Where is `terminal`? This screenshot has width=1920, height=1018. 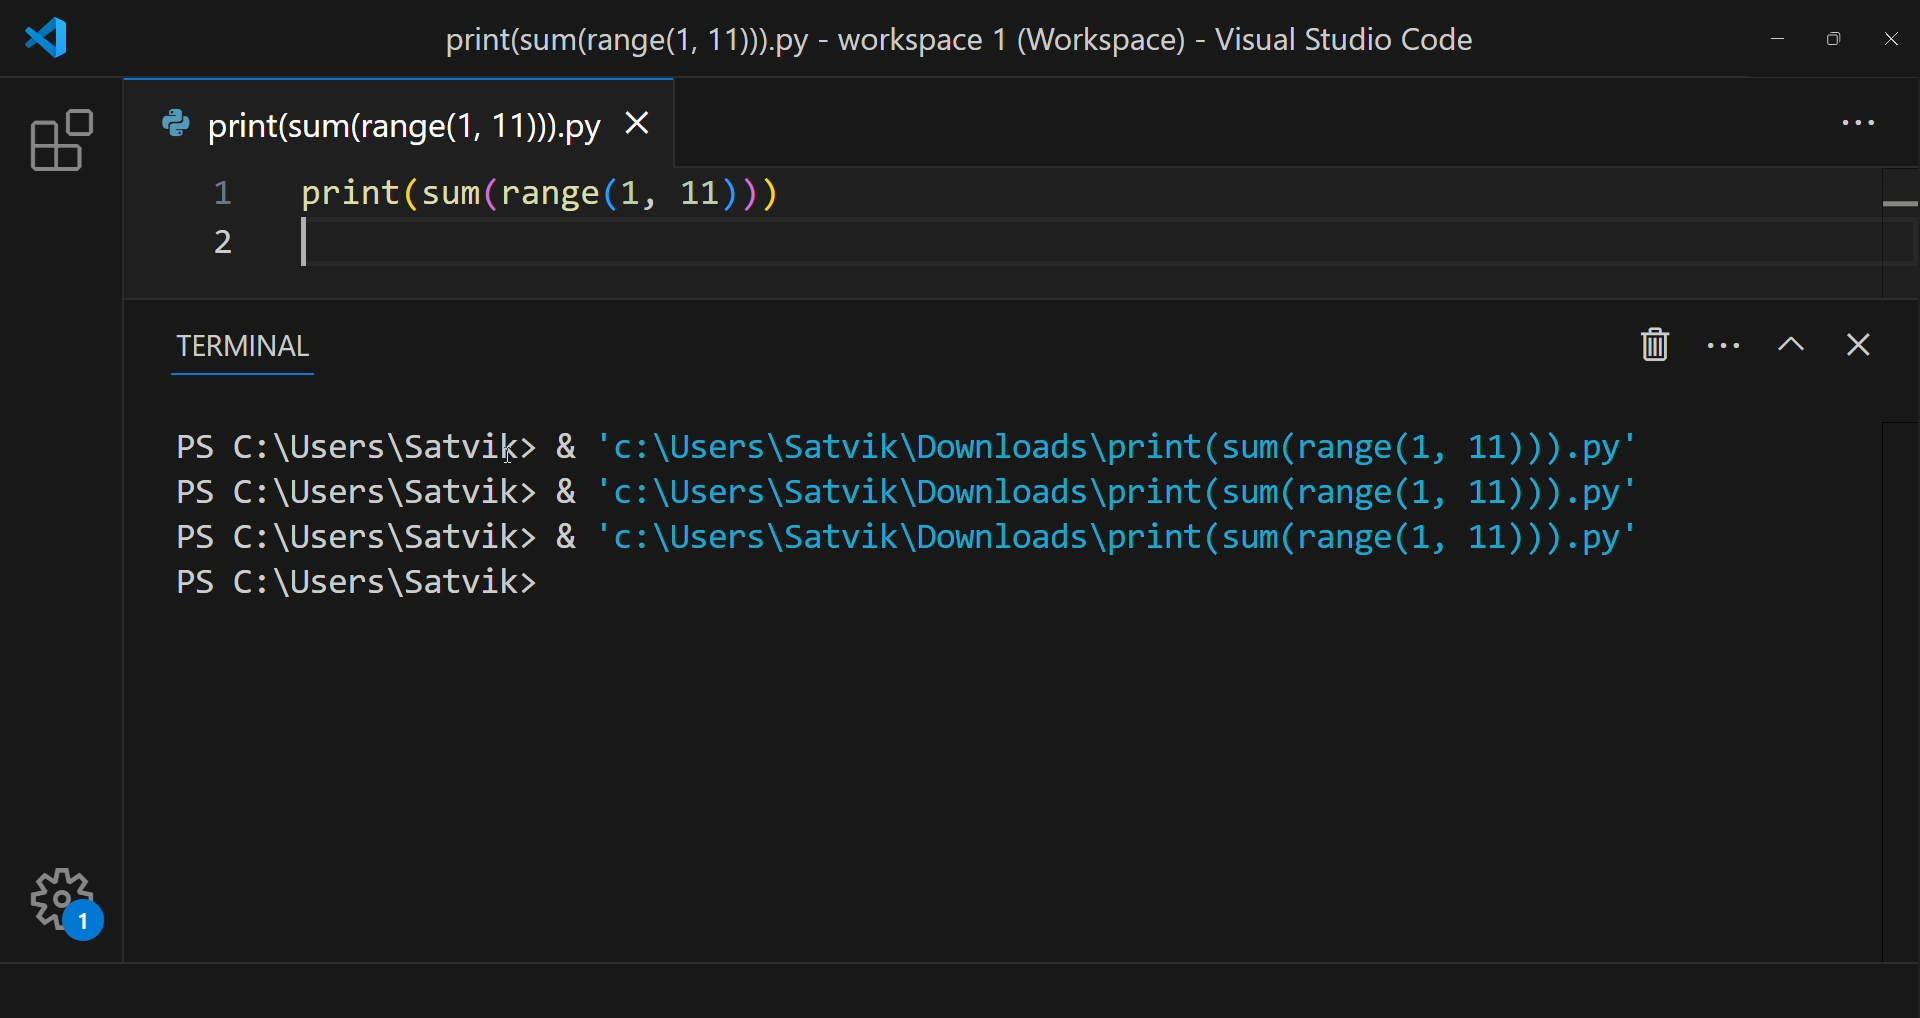 terminal is located at coordinates (234, 353).